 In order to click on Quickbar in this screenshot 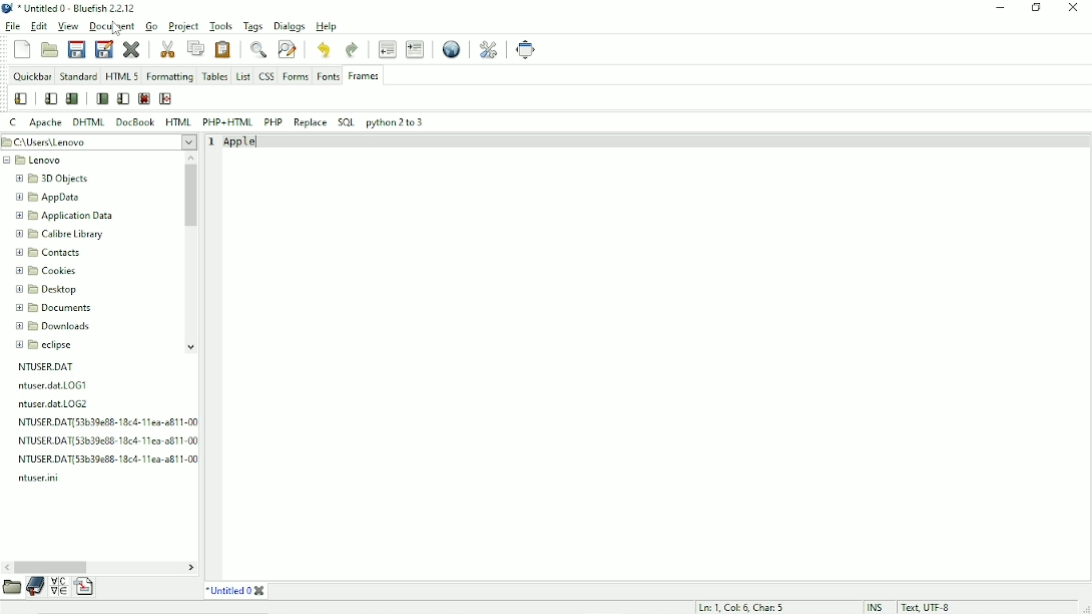, I will do `click(32, 78)`.